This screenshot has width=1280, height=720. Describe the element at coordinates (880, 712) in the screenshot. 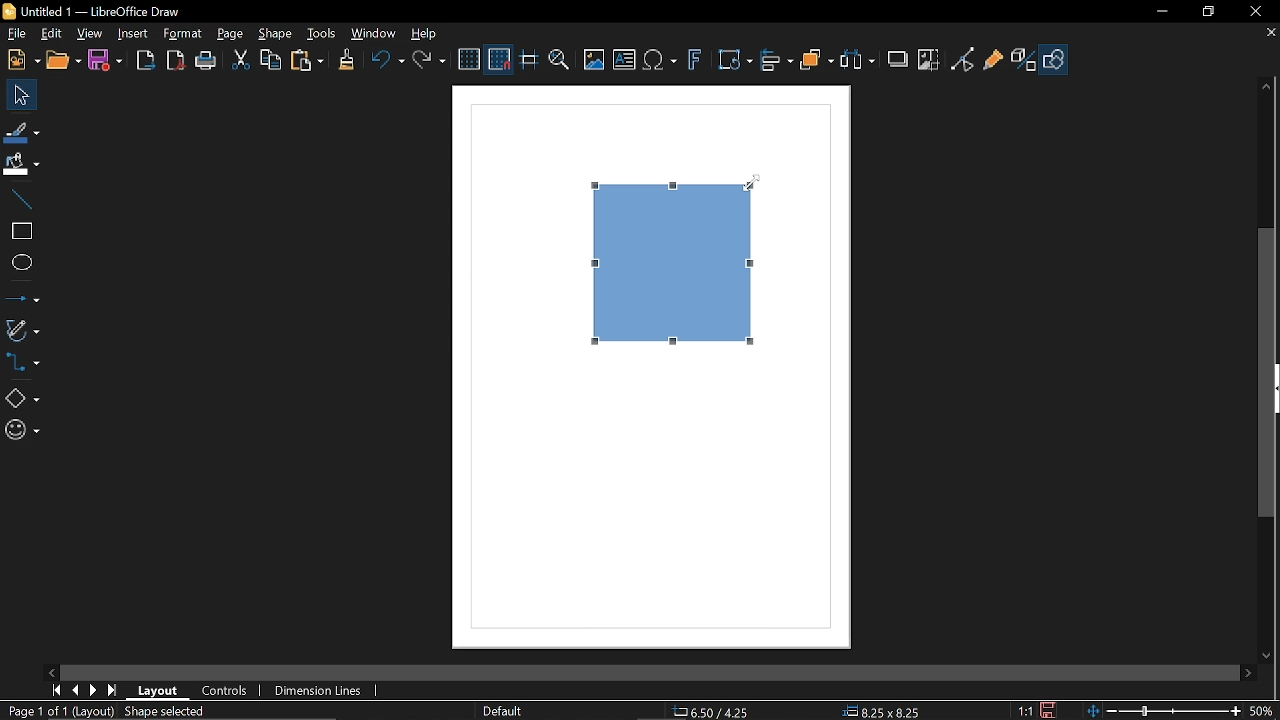

I see `8.25x8.25 (Object Size)` at that location.